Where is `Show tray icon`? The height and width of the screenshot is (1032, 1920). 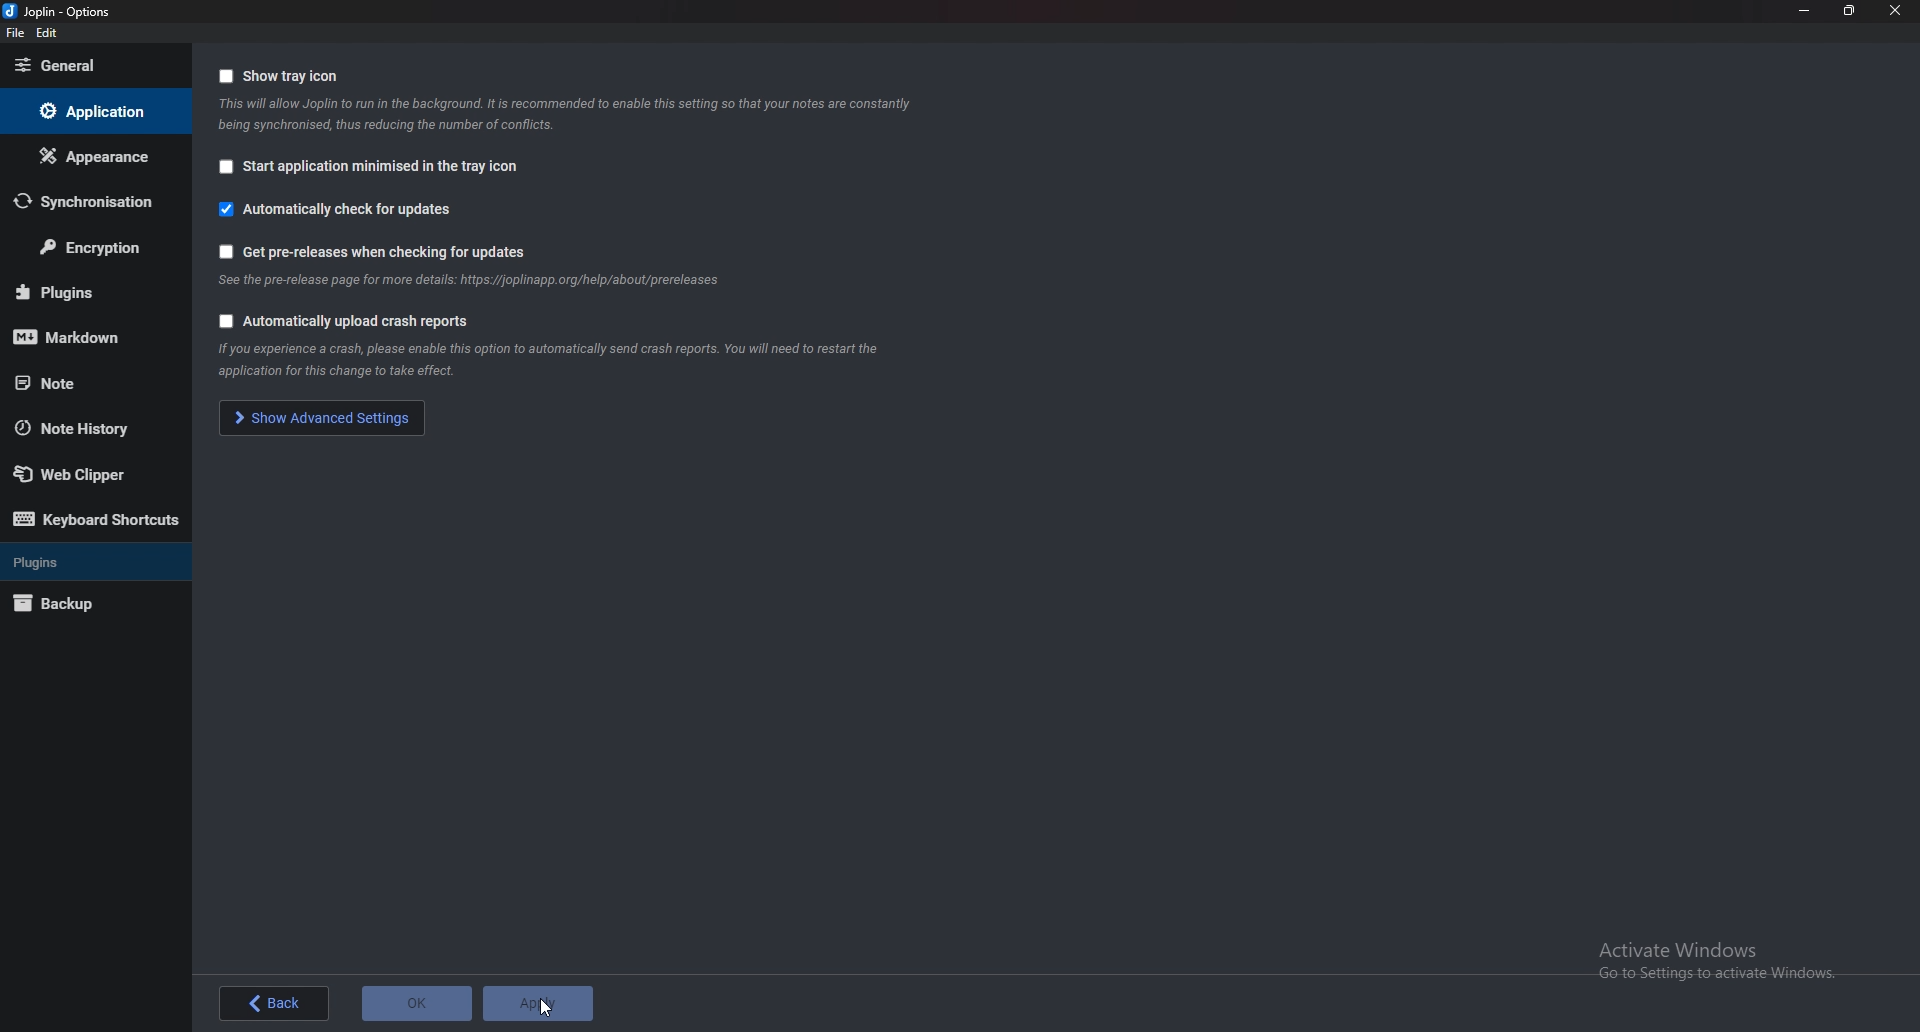
Show tray icon is located at coordinates (292, 76).